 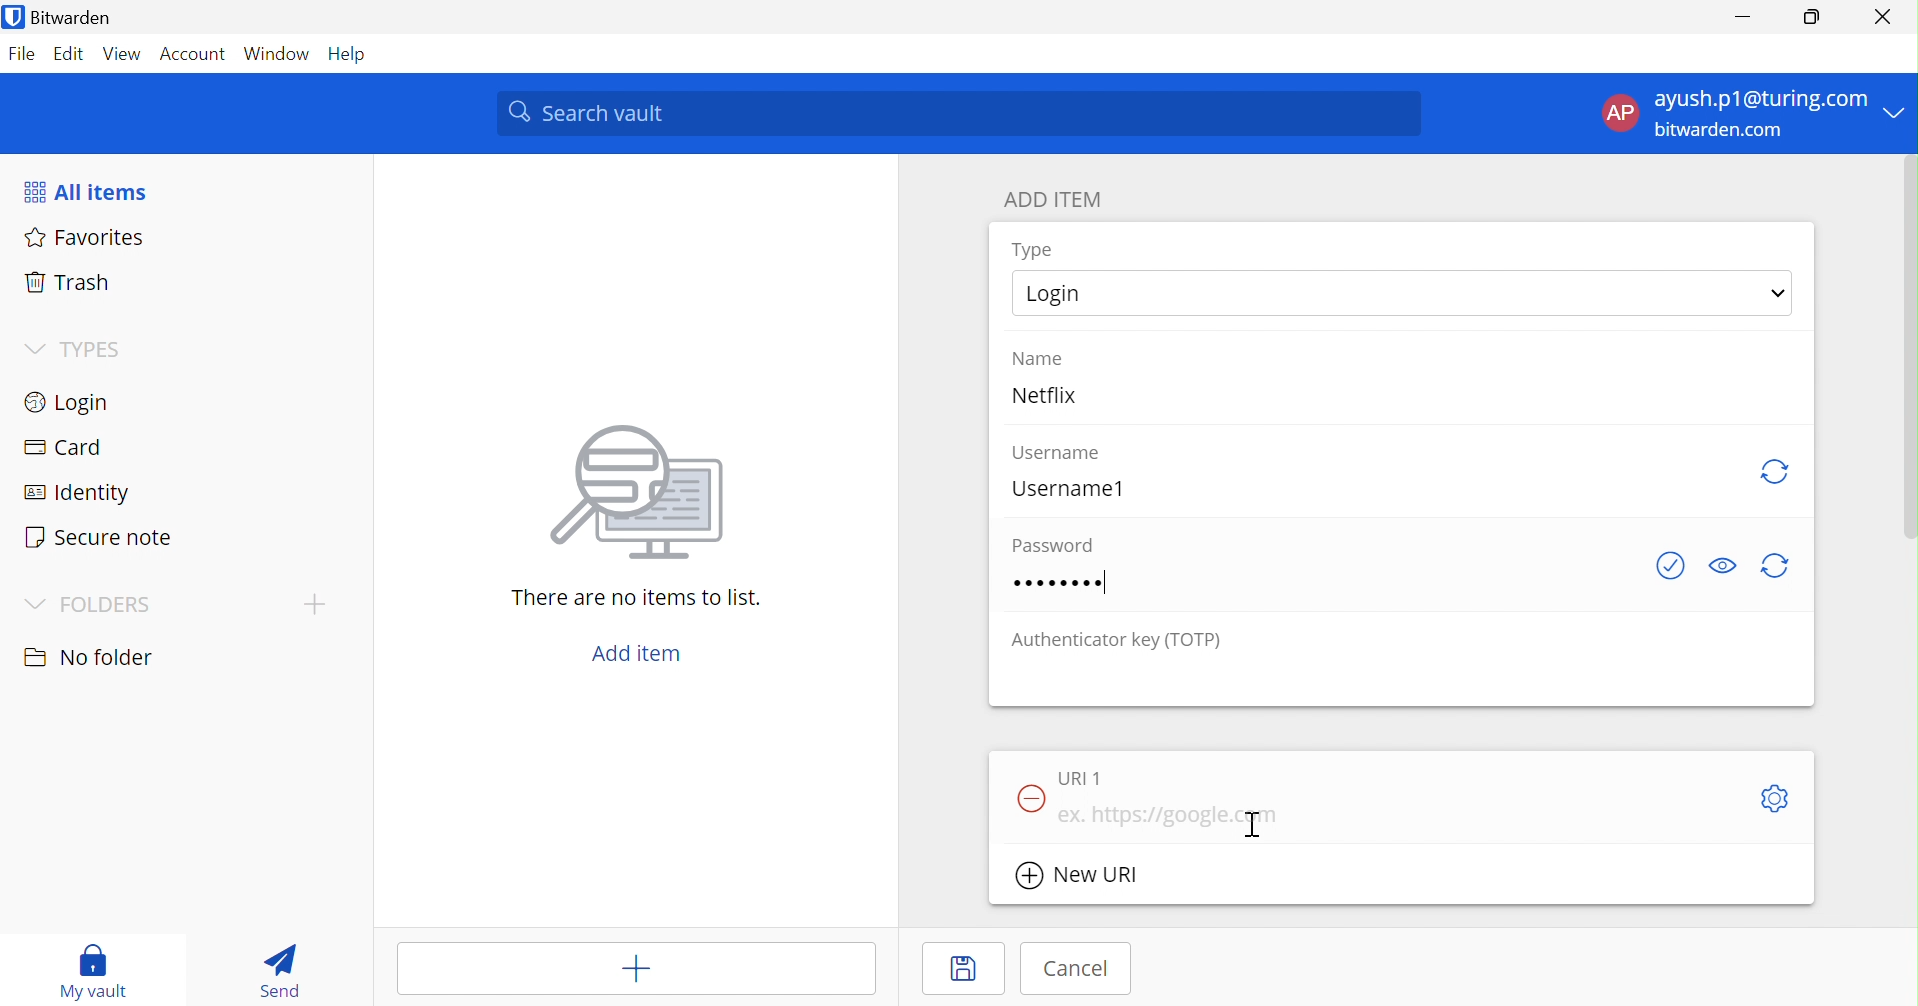 I want to click on Password, so click(x=1050, y=544).